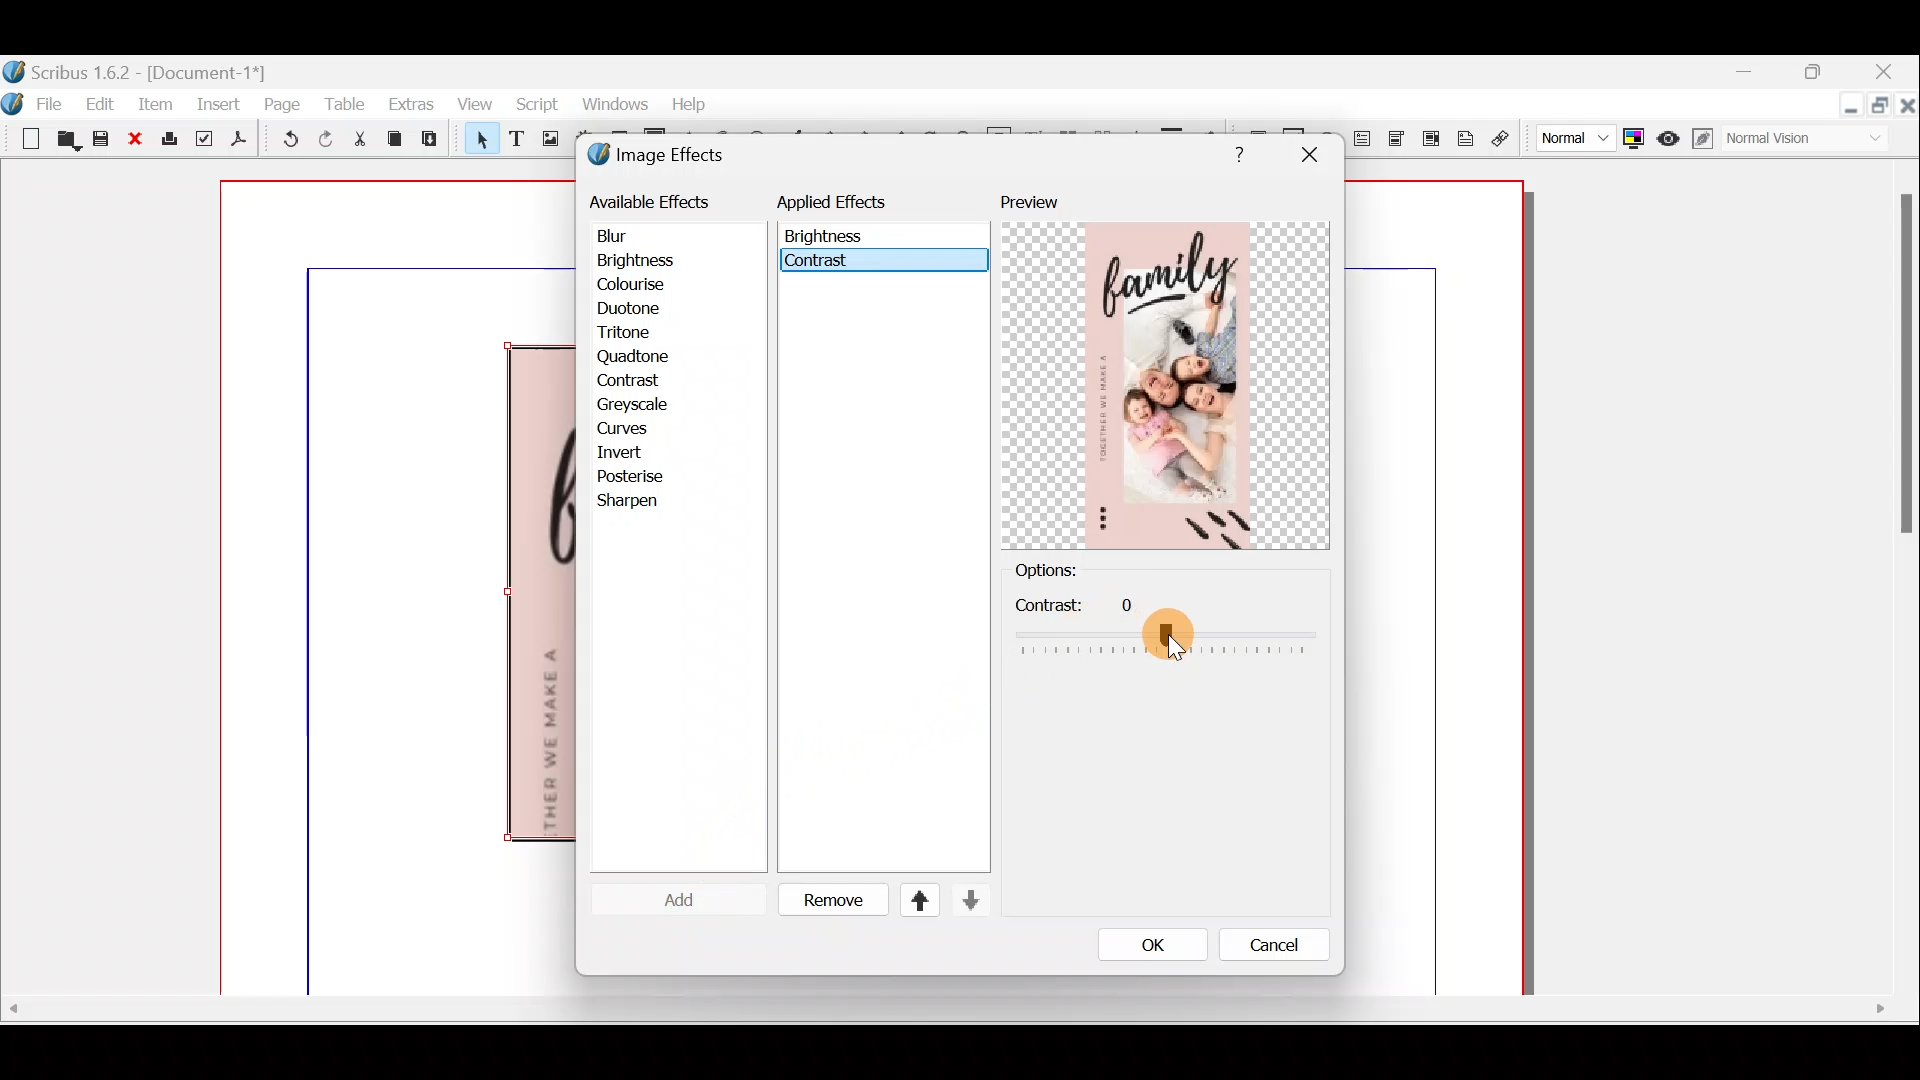 The height and width of the screenshot is (1080, 1920). I want to click on Invert, so click(641, 453).